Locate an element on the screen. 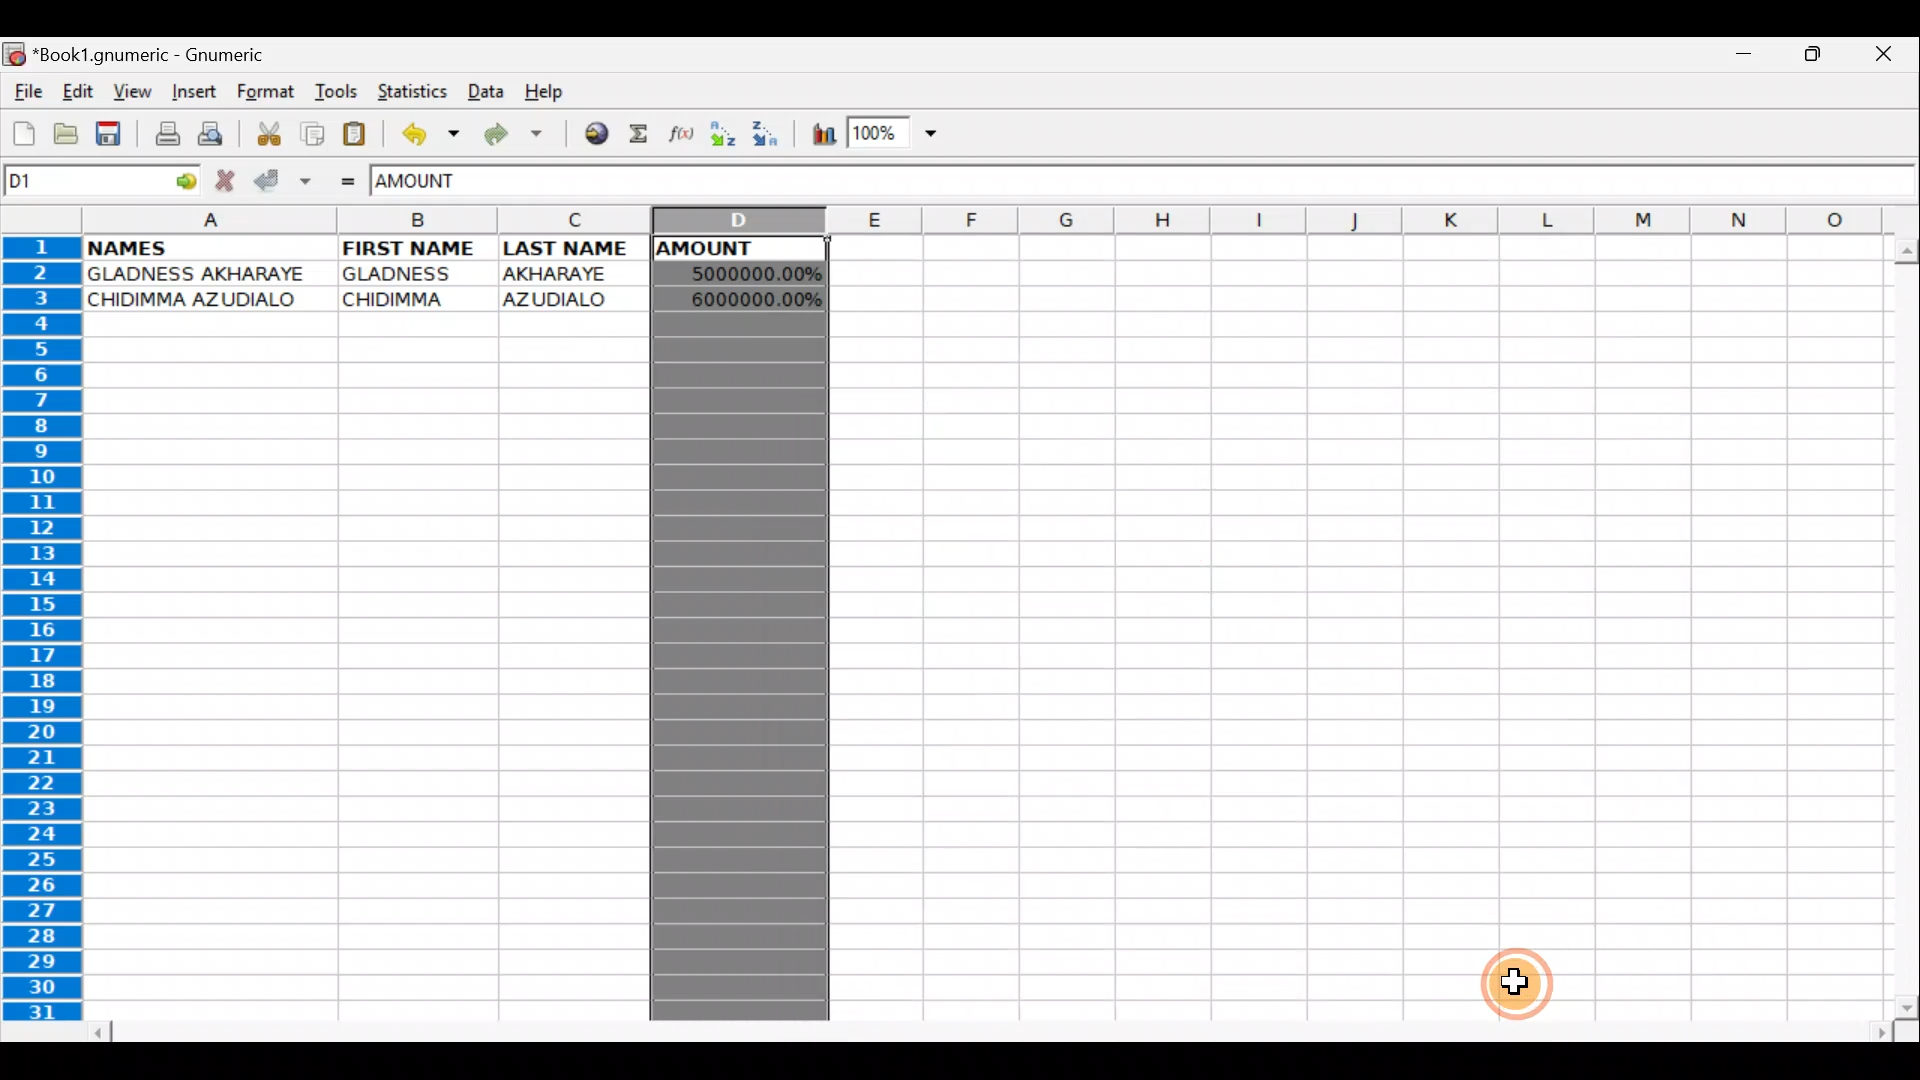  *Book 1.gnumeric - Gnumeric is located at coordinates (163, 57).